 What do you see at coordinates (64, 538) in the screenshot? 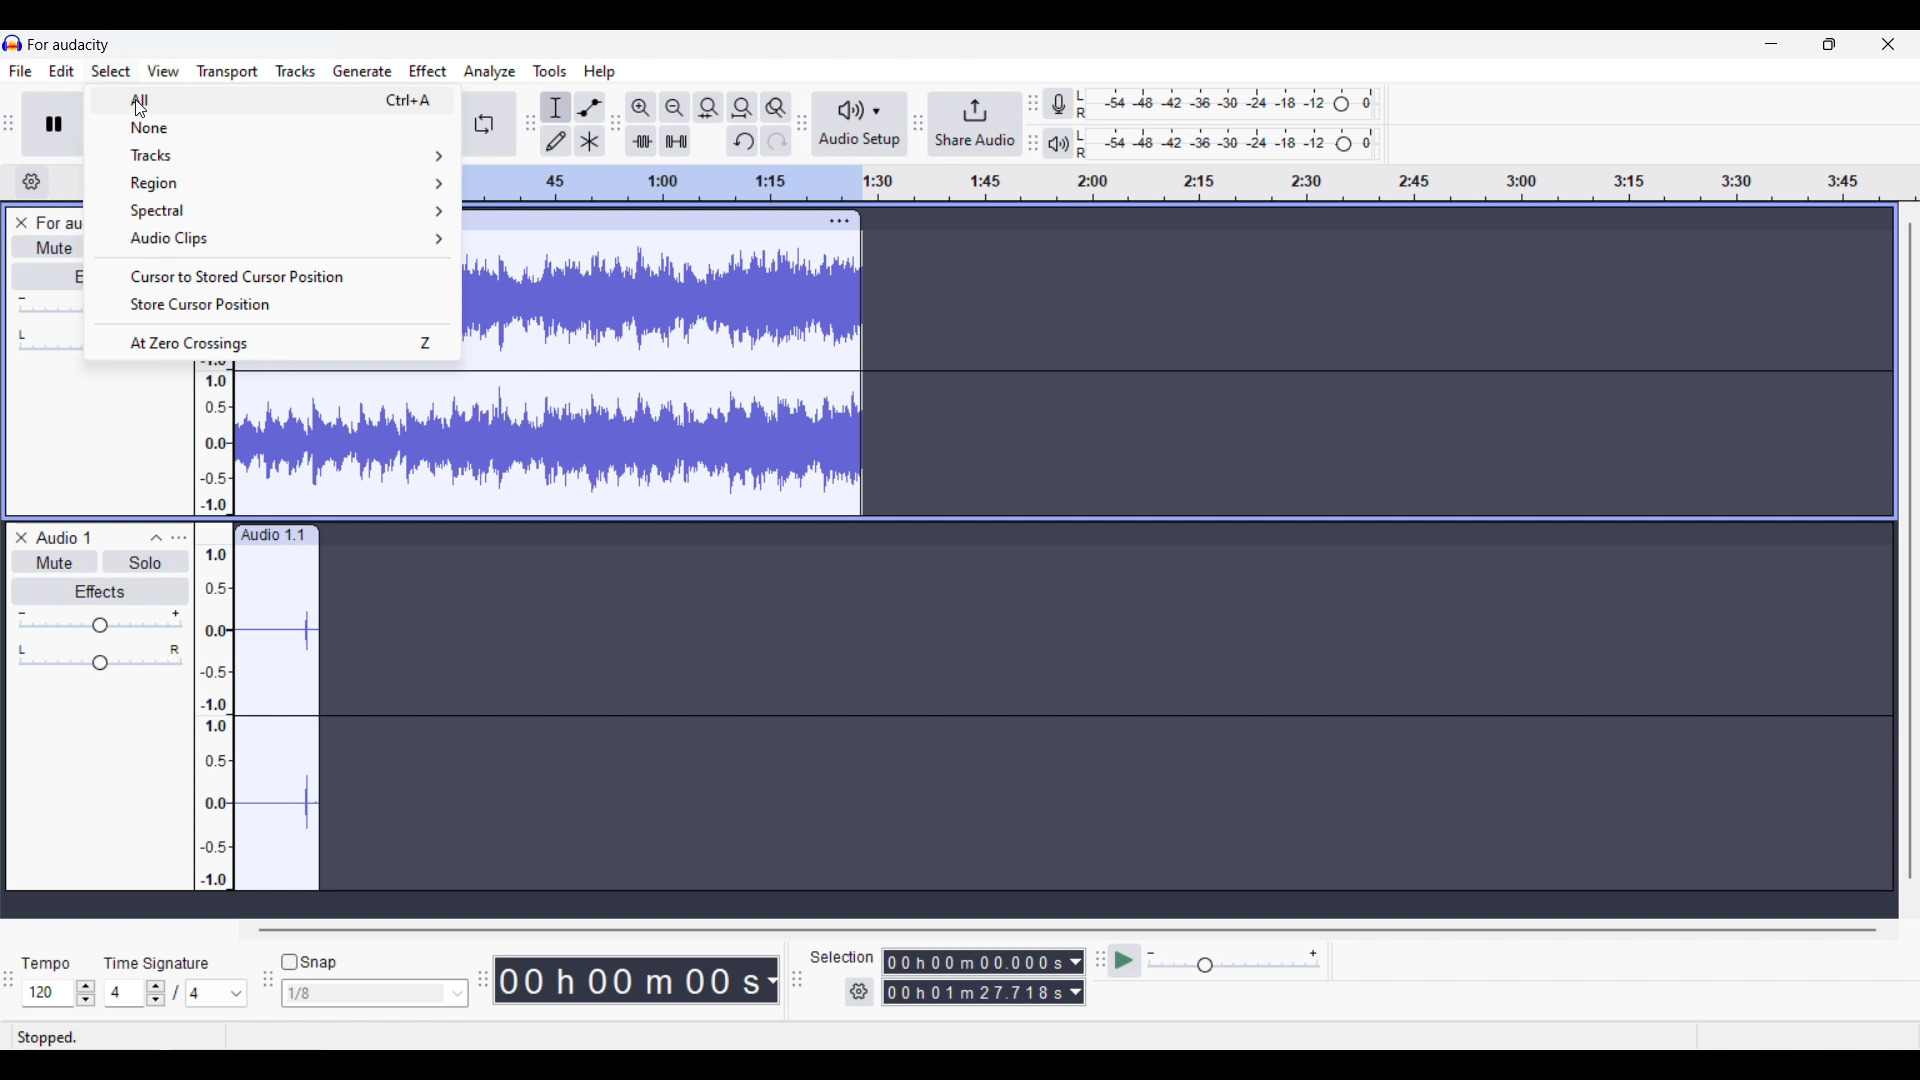
I see `audio 1` at bounding box center [64, 538].